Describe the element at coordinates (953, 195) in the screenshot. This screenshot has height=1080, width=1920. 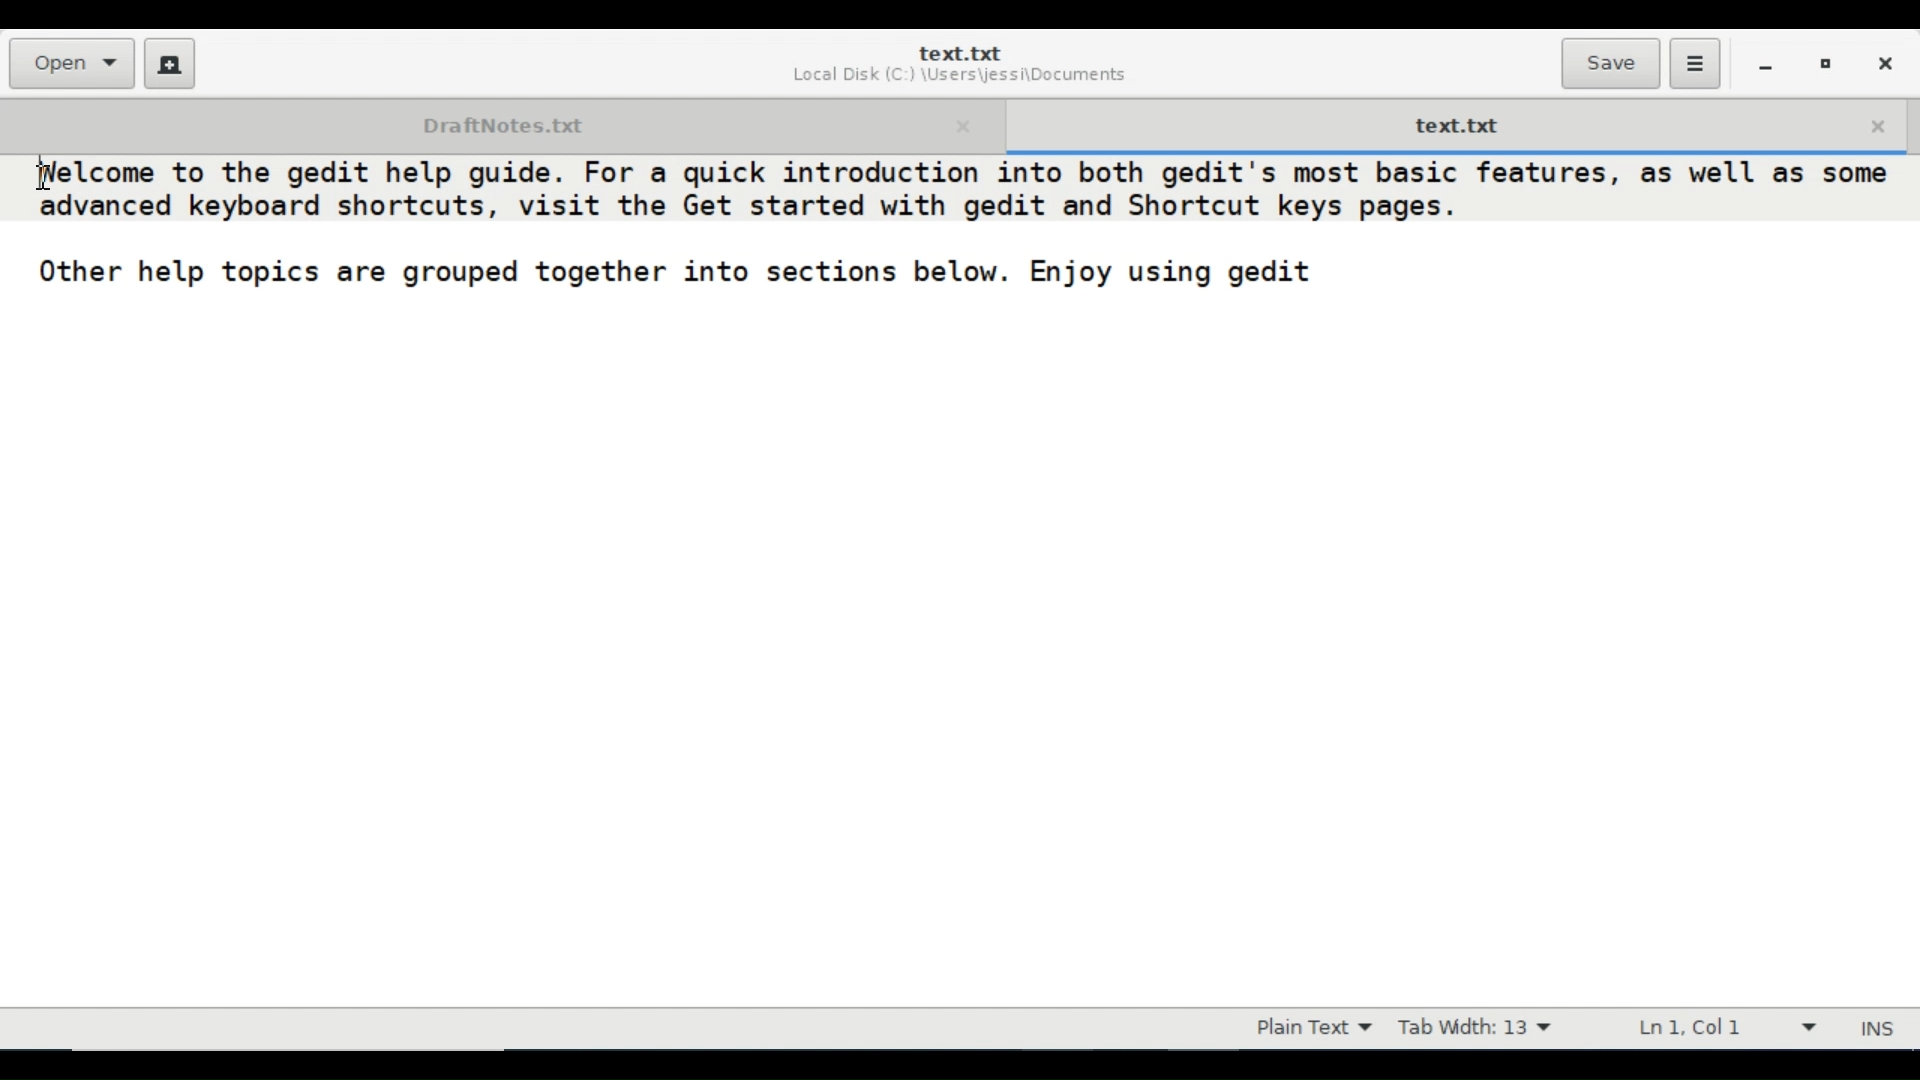
I see `Nelcome to the gedit help guide. For a quick introduction into both gedit's most basic features, as well as some
advanced keyboard shortcuts, visit the Get started with gedit and Shortcut keys pages.` at that location.